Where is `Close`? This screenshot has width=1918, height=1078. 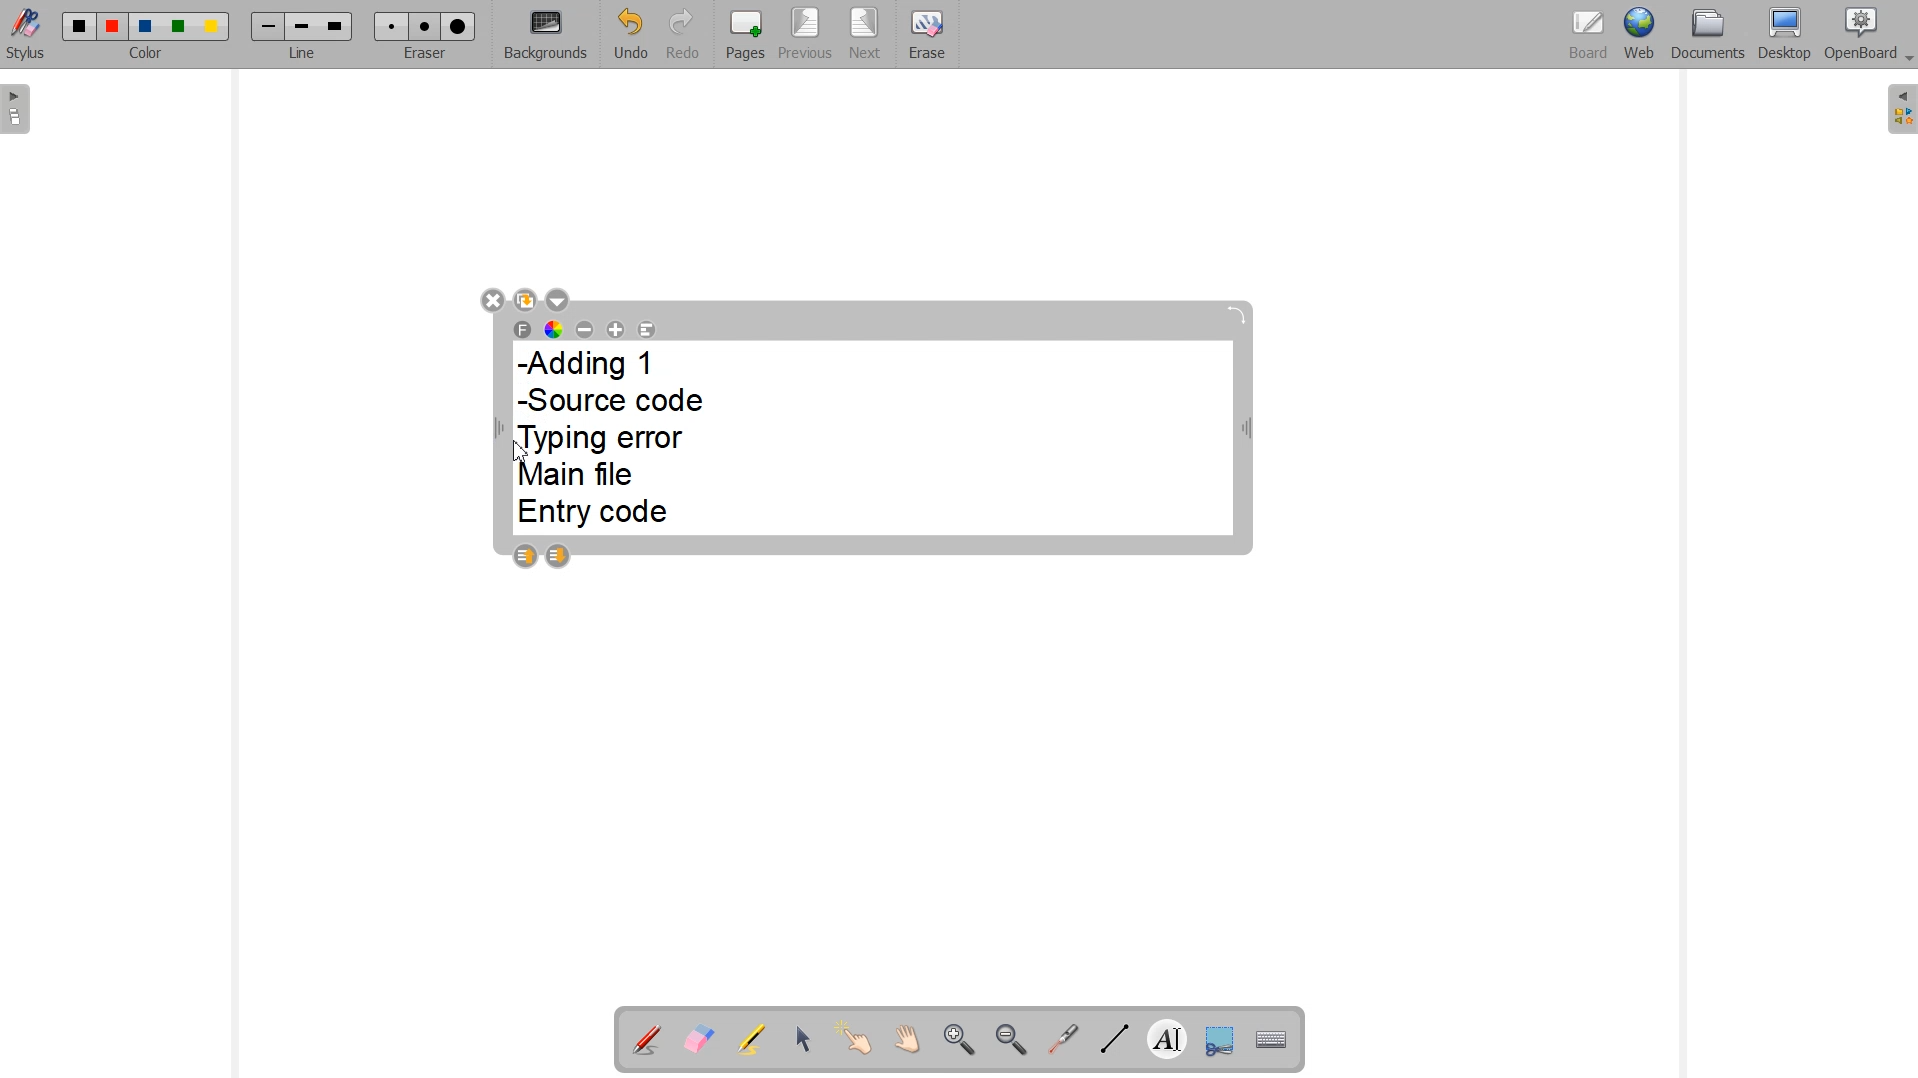
Close is located at coordinates (491, 299).